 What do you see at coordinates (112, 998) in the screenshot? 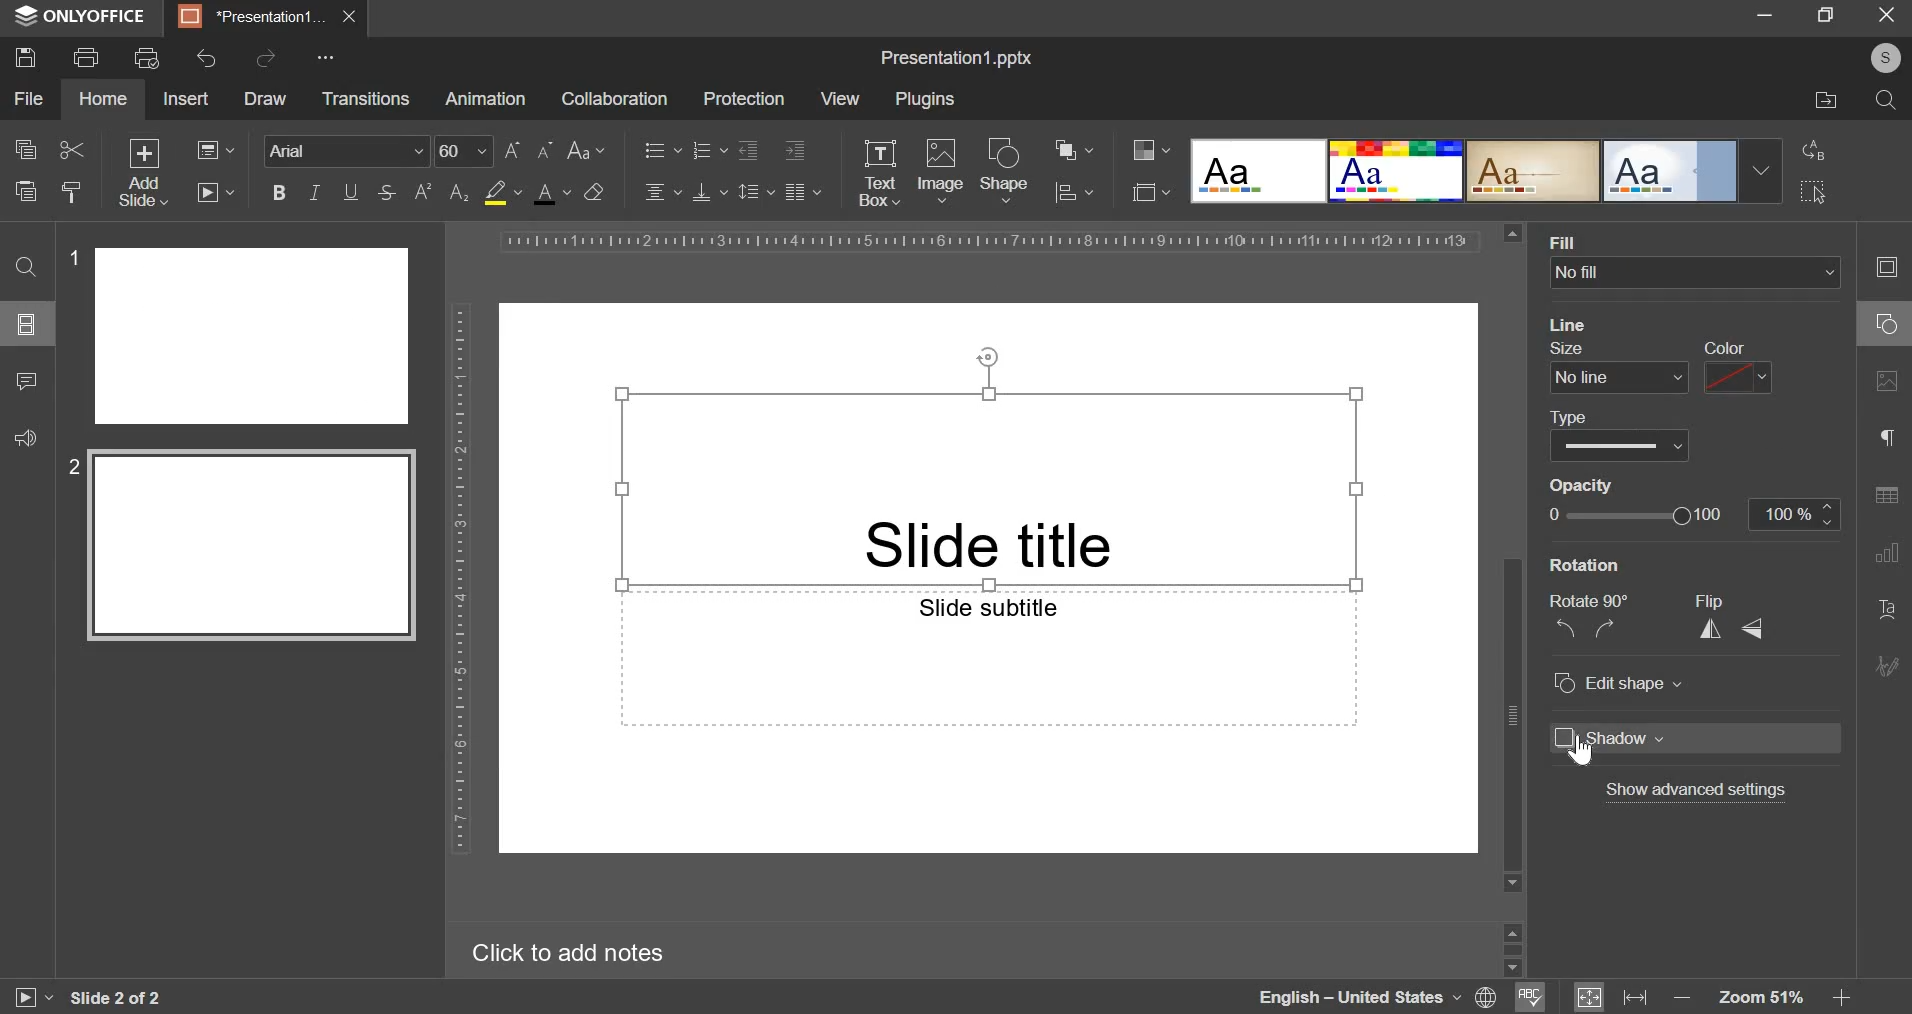
I see `slide 1 of 1` at bounding box center [112, 998].